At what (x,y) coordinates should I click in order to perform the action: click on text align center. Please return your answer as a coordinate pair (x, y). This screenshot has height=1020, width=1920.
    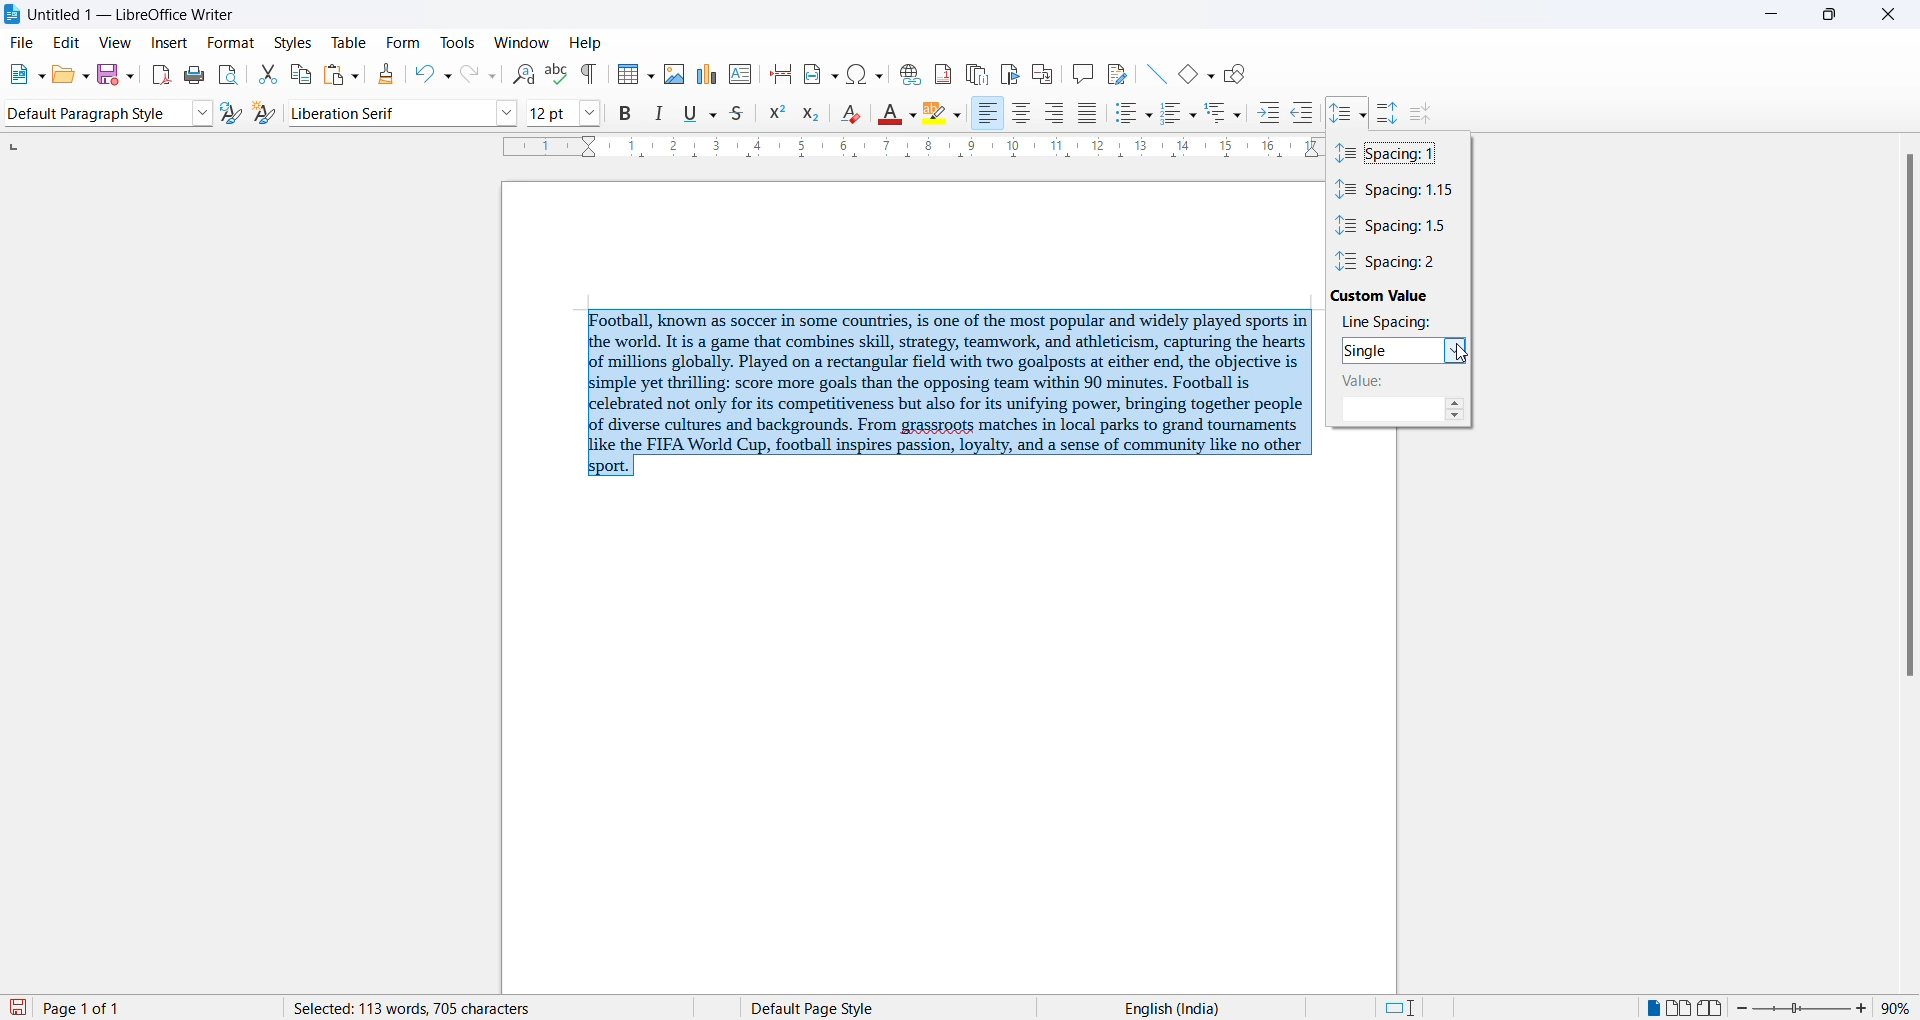
    Looking at the image, I should click on (1022, 114).